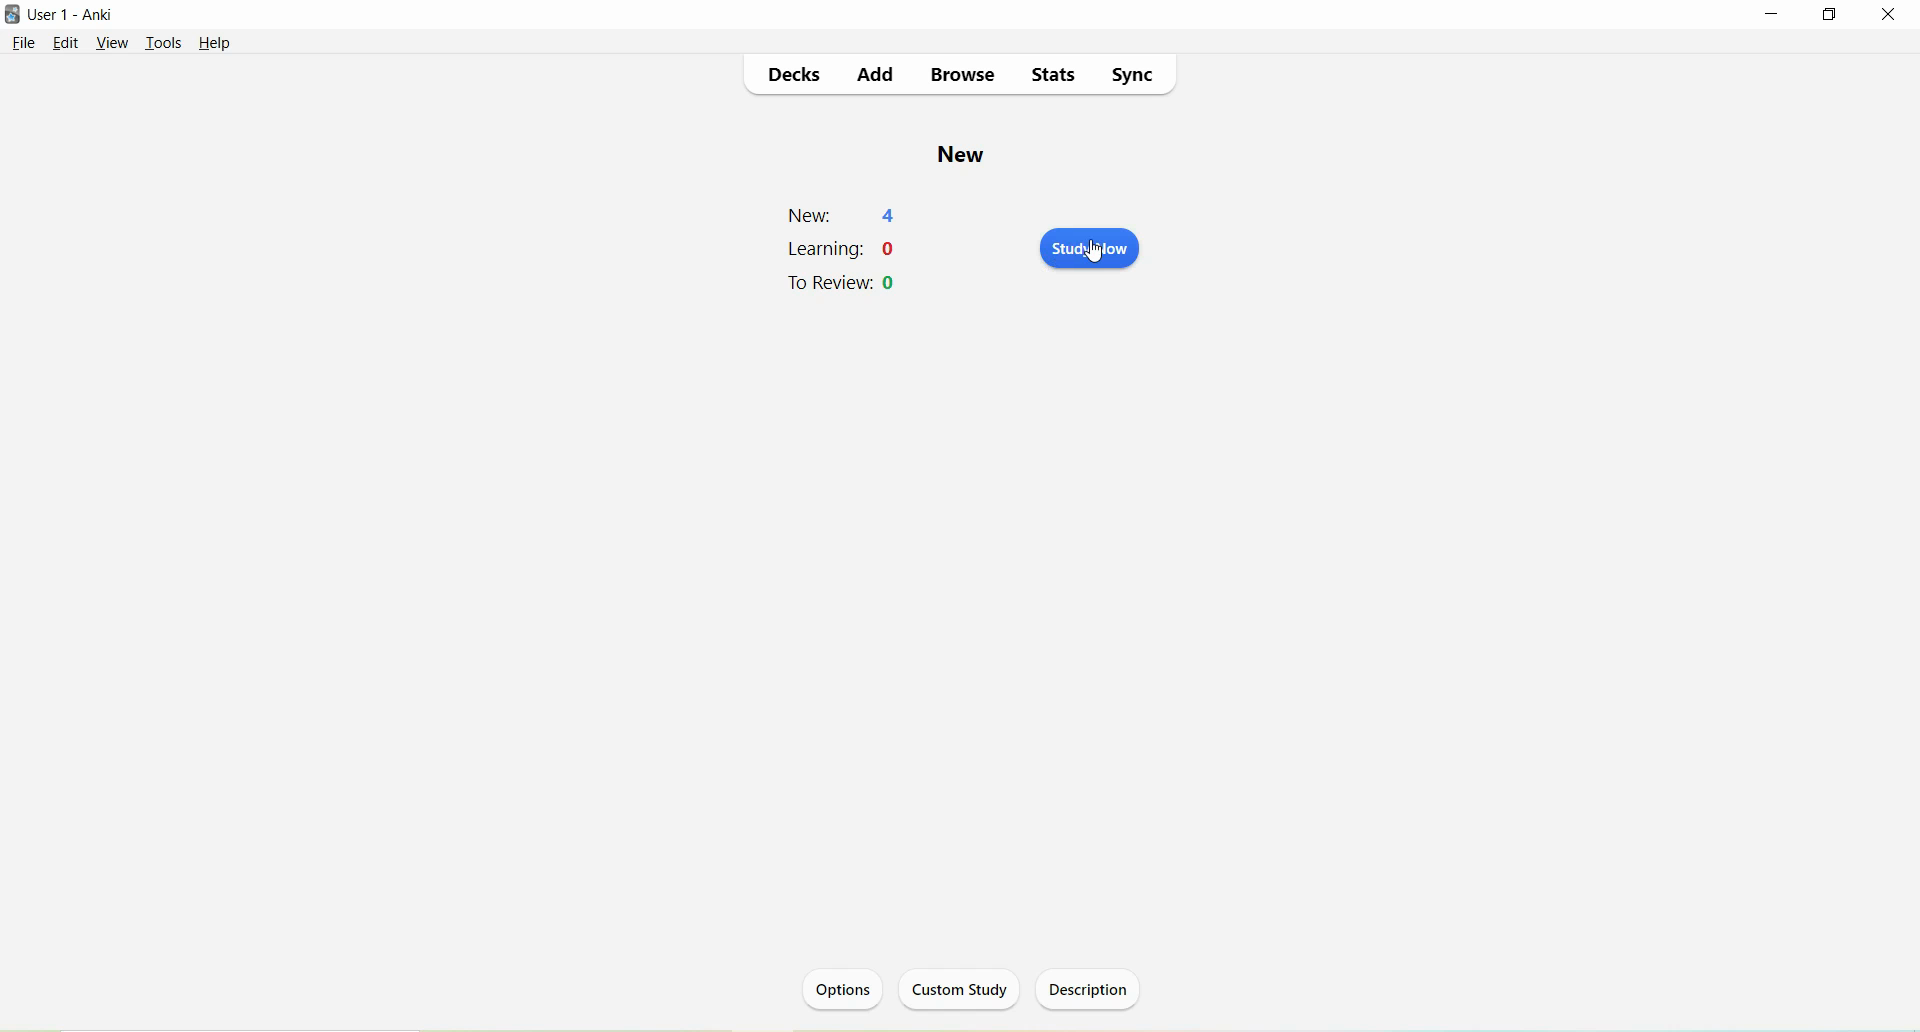  What do you see at coordinates (71, 15) in the screenshot?
I see `User 1 - Anki` at bounding box center [71, 15].